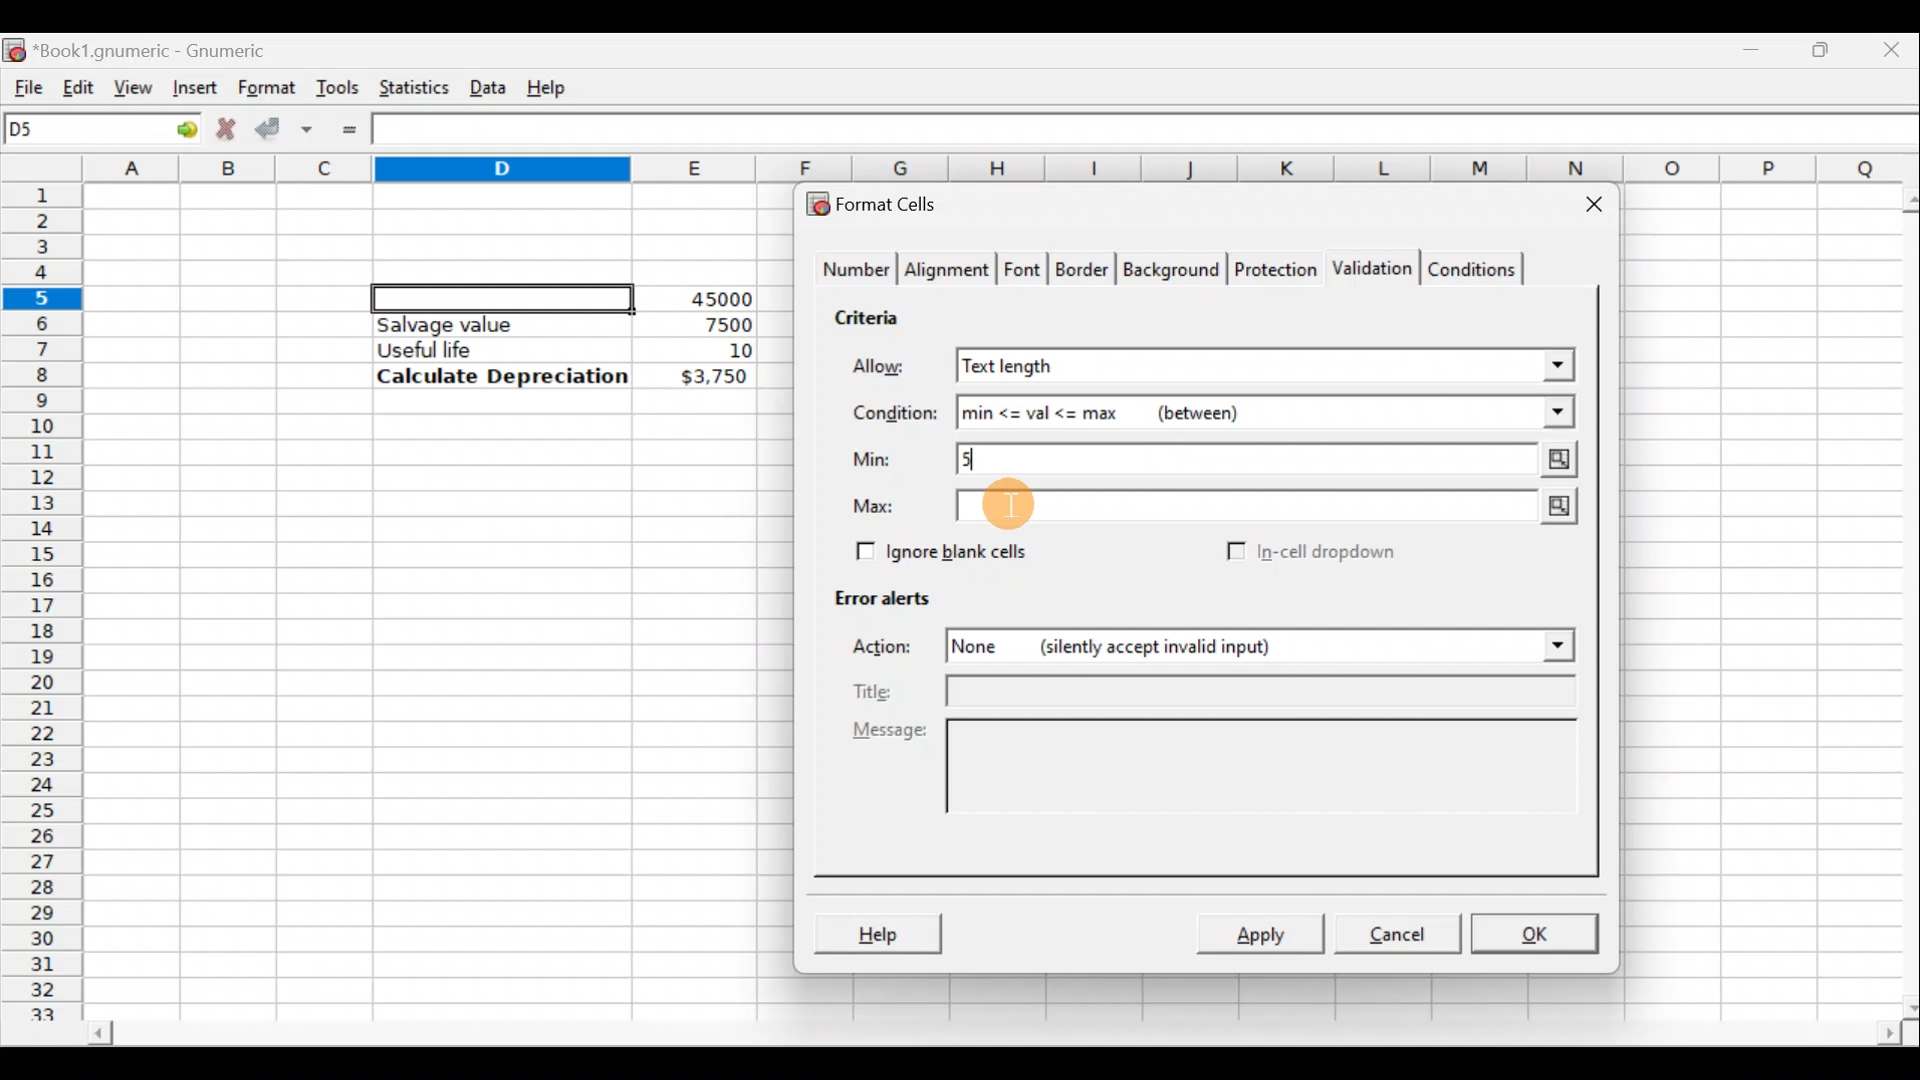 The image size is (1920, 1080). What do you see at coordinates (1271, 272) in the screenshot?
I see `Protection` at bounding box center [1271, 272].